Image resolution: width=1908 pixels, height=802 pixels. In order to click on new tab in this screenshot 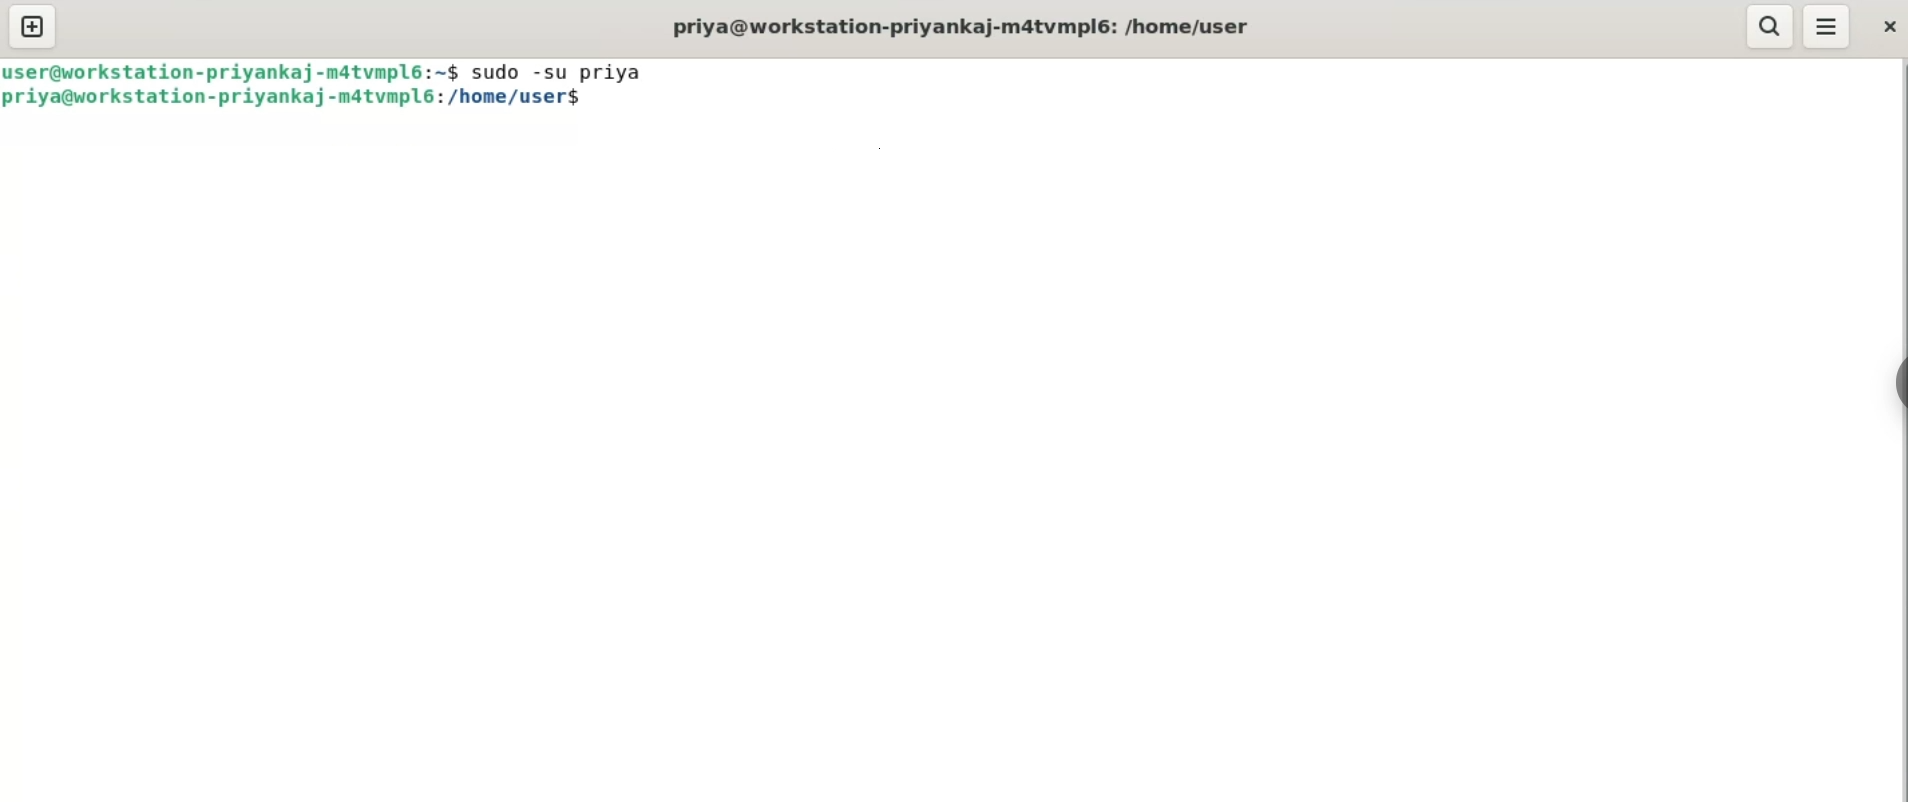, I will do `click(31, 26)`.